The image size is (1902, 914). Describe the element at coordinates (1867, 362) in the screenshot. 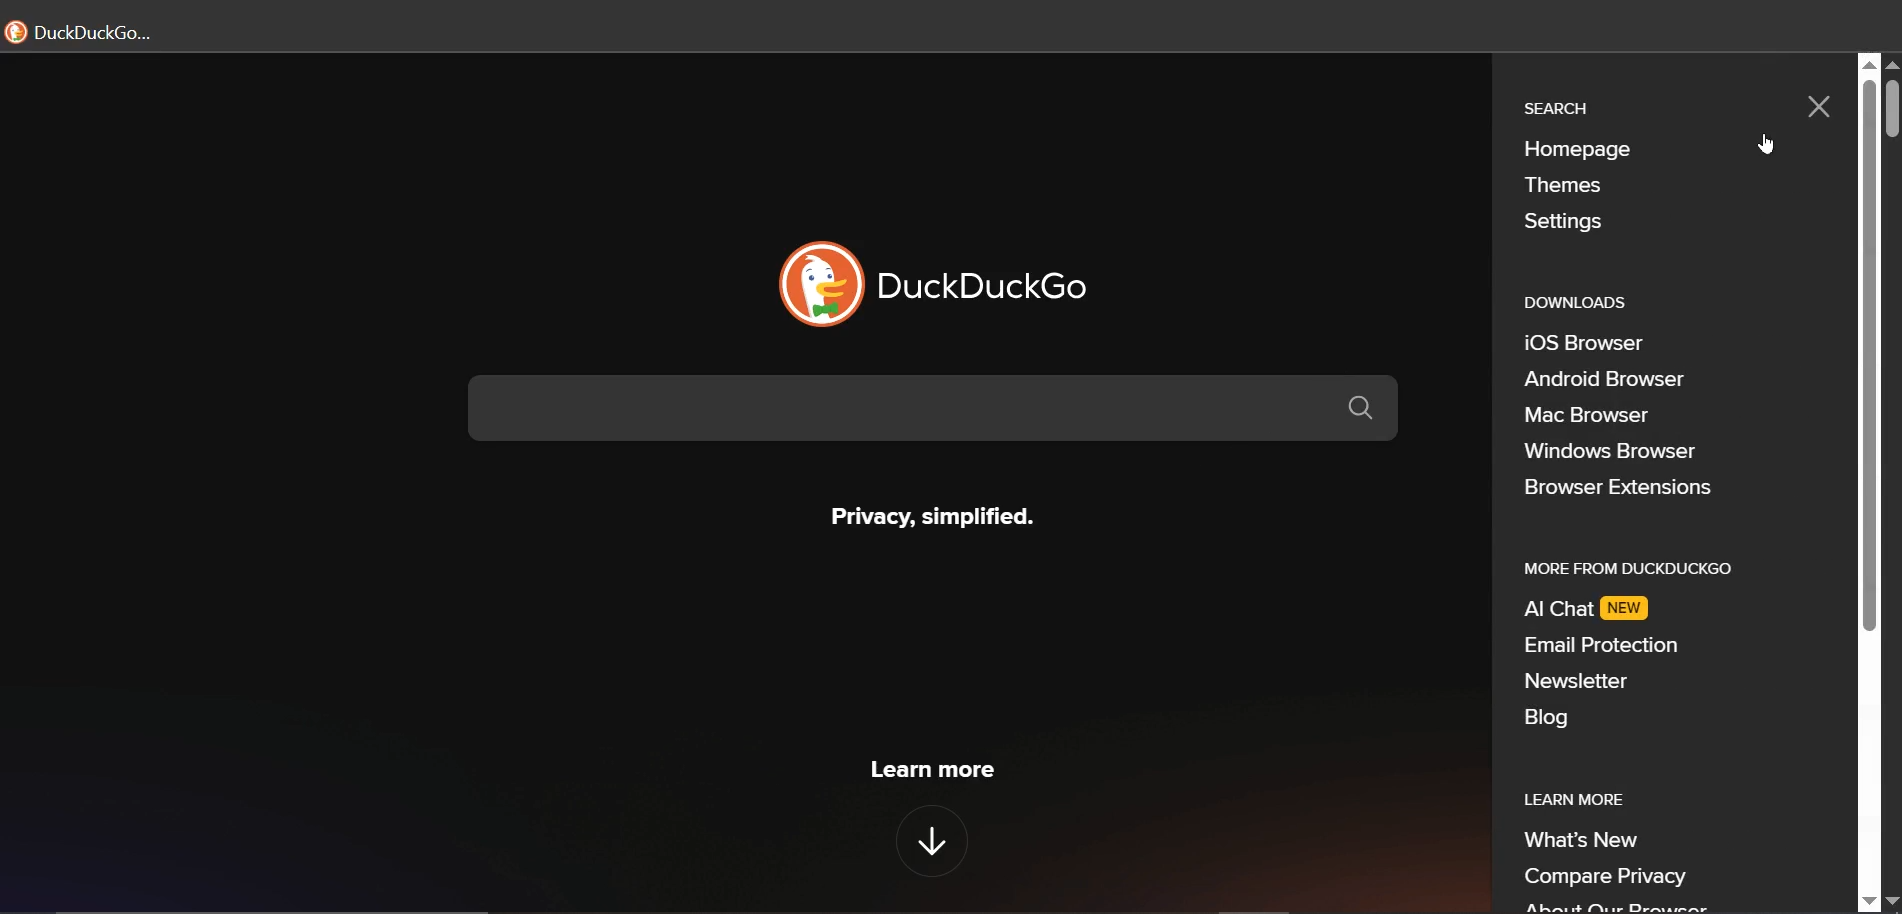

I see `scroll bar` at that location.